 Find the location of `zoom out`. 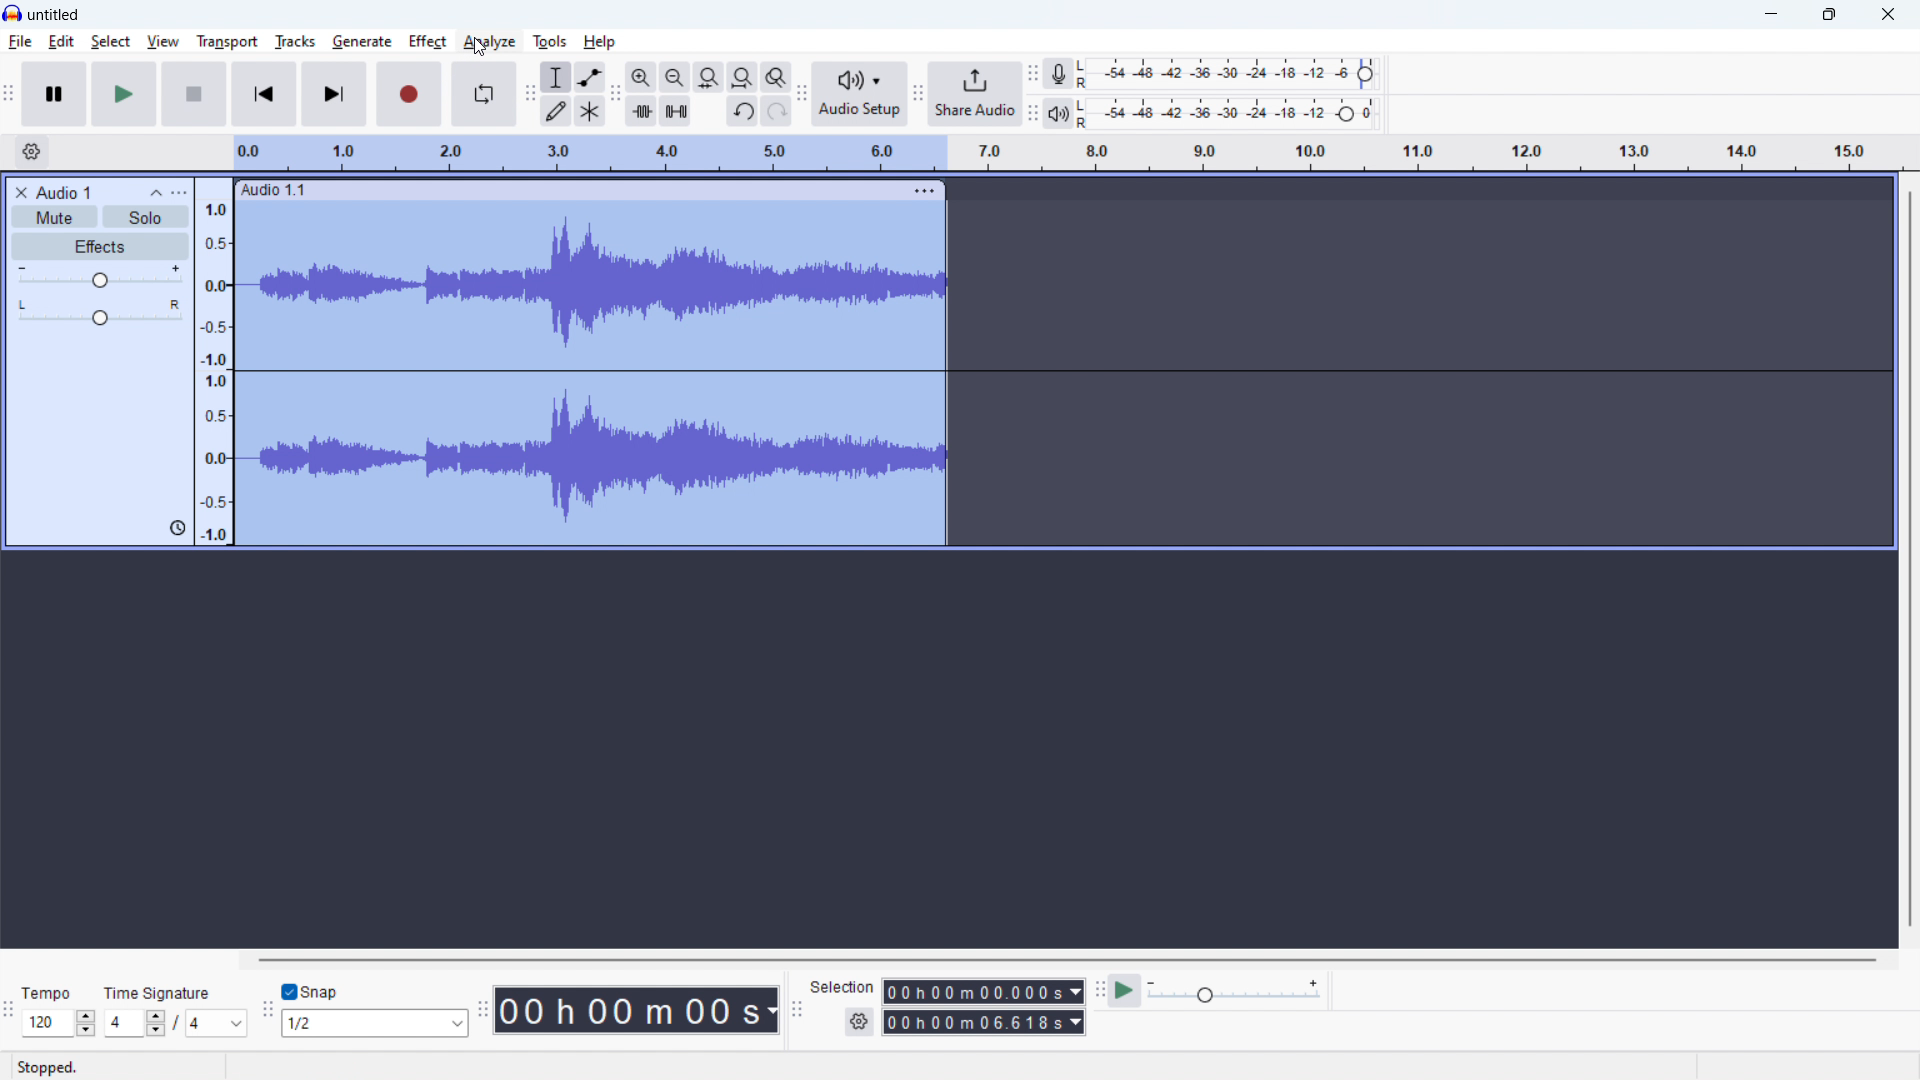

zoom out is located at coordinates (674, 77).